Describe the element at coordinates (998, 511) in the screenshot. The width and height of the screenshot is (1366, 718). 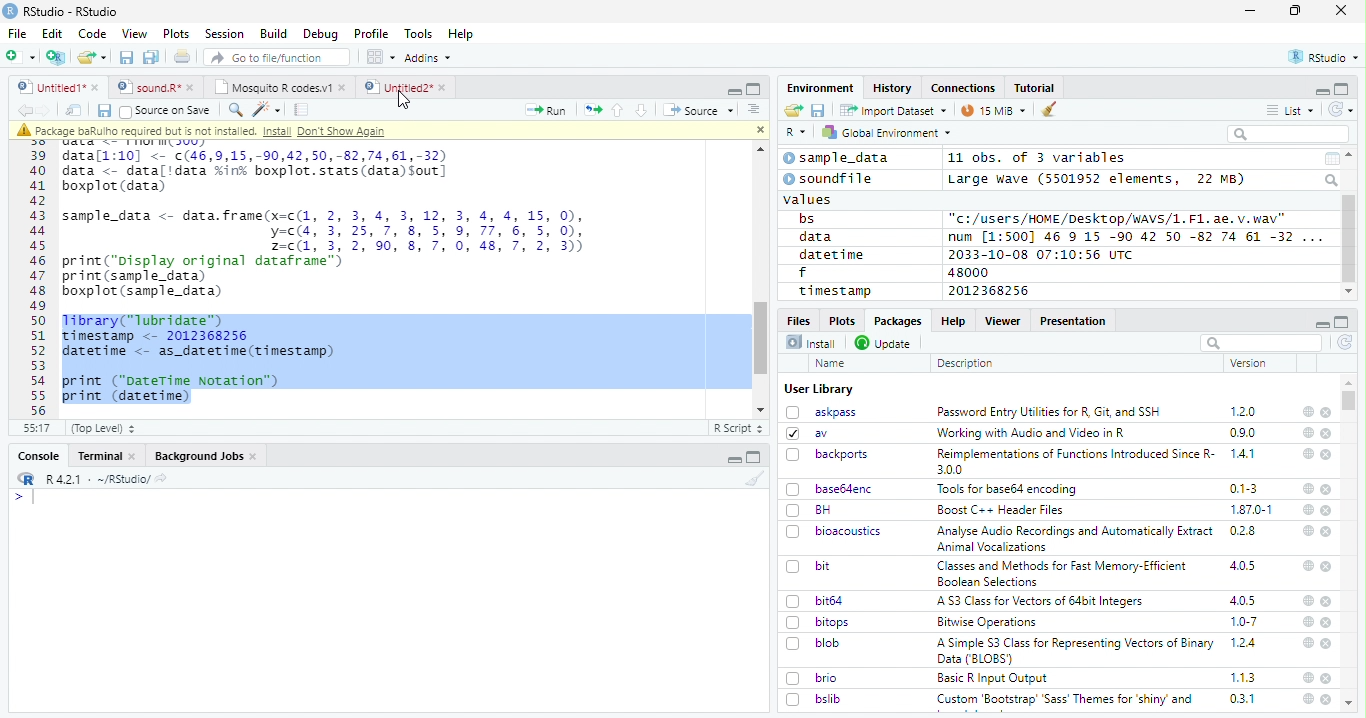
I see `Boost C++ Header Files` at that location.